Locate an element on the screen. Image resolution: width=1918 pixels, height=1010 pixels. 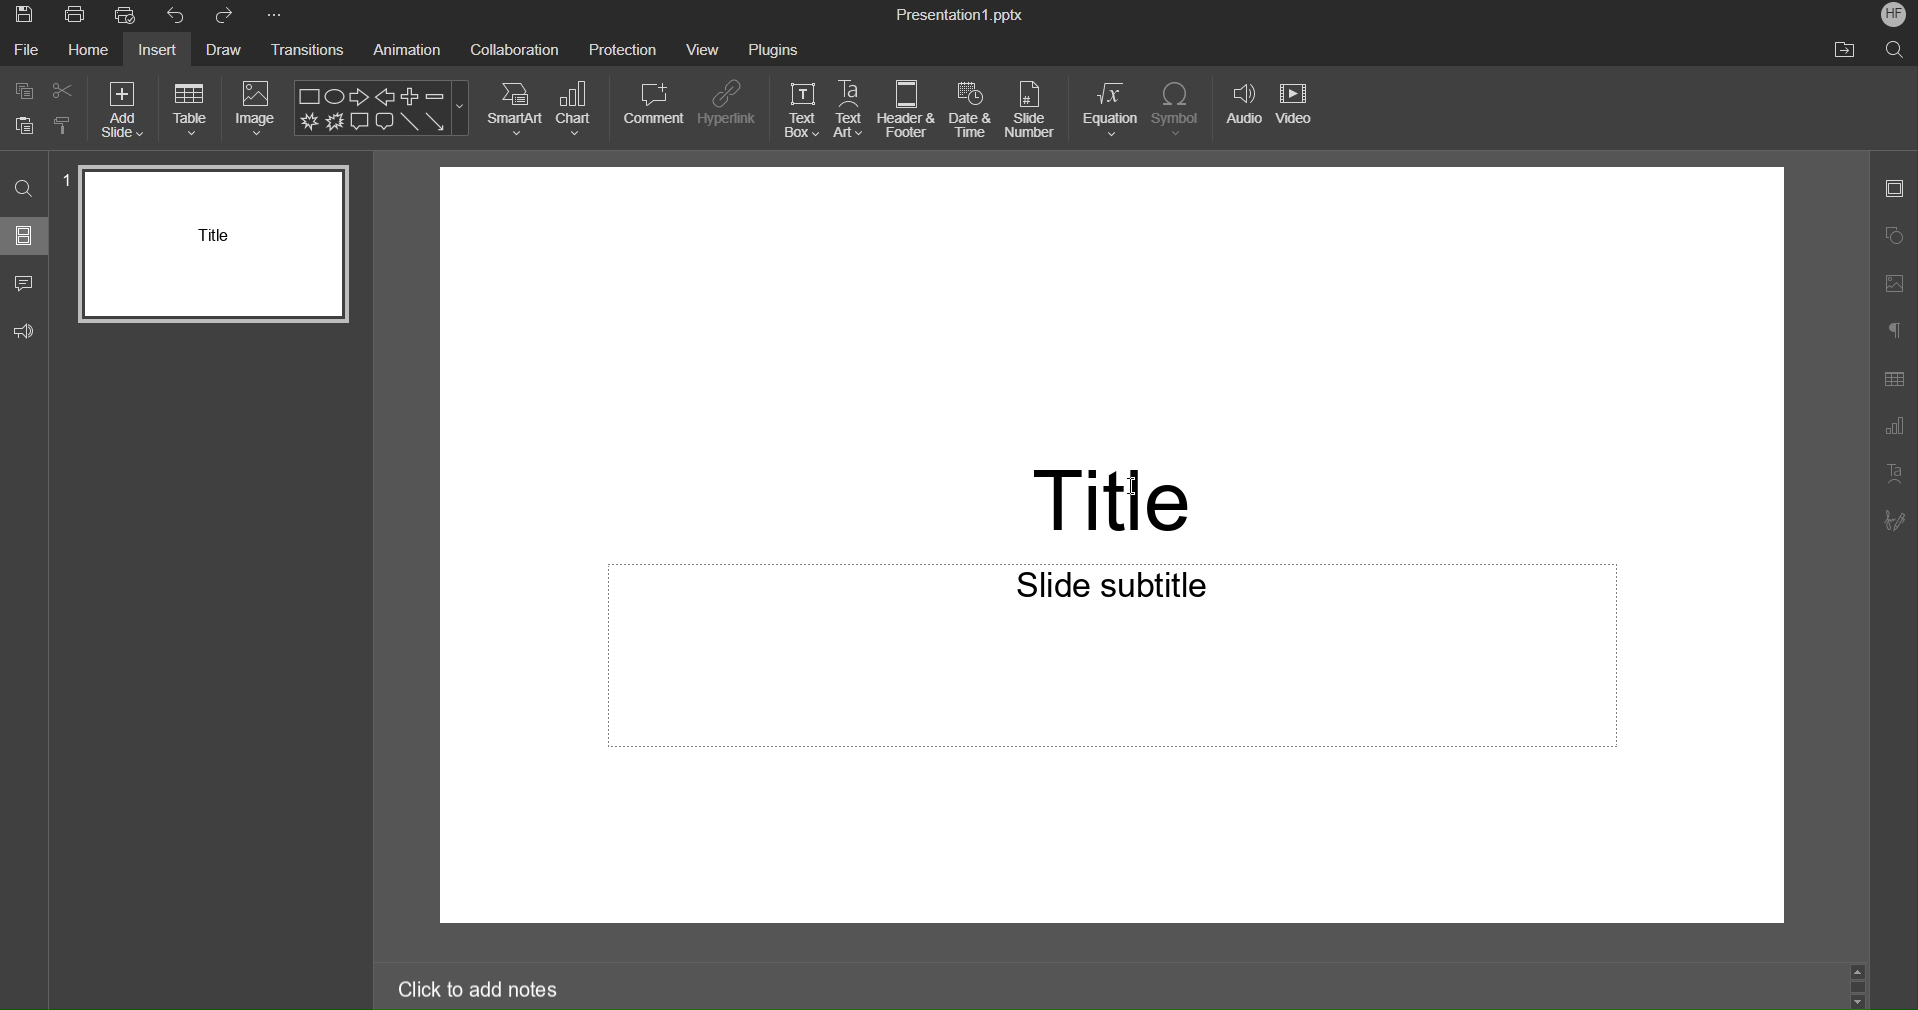
Hyperlink is located at coordinates (730, 107).